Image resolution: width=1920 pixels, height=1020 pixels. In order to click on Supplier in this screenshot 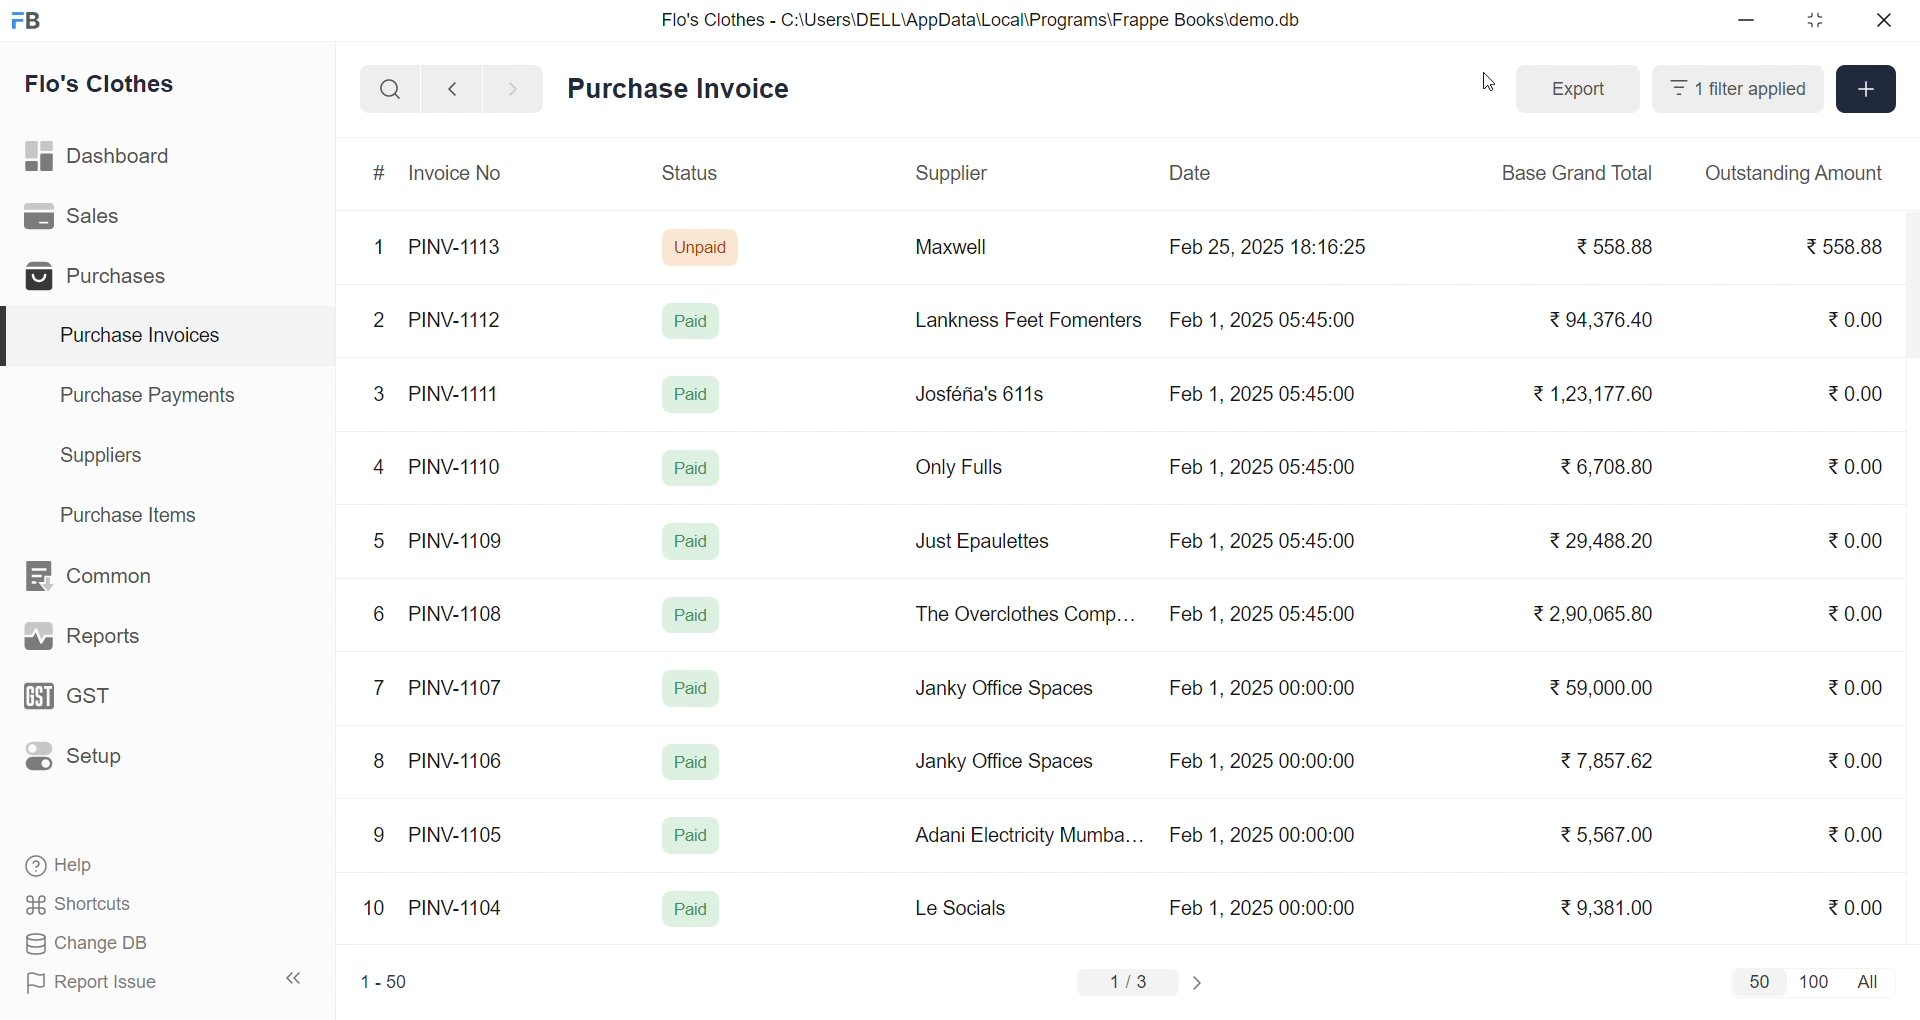, I will do `click(955, 174)`.